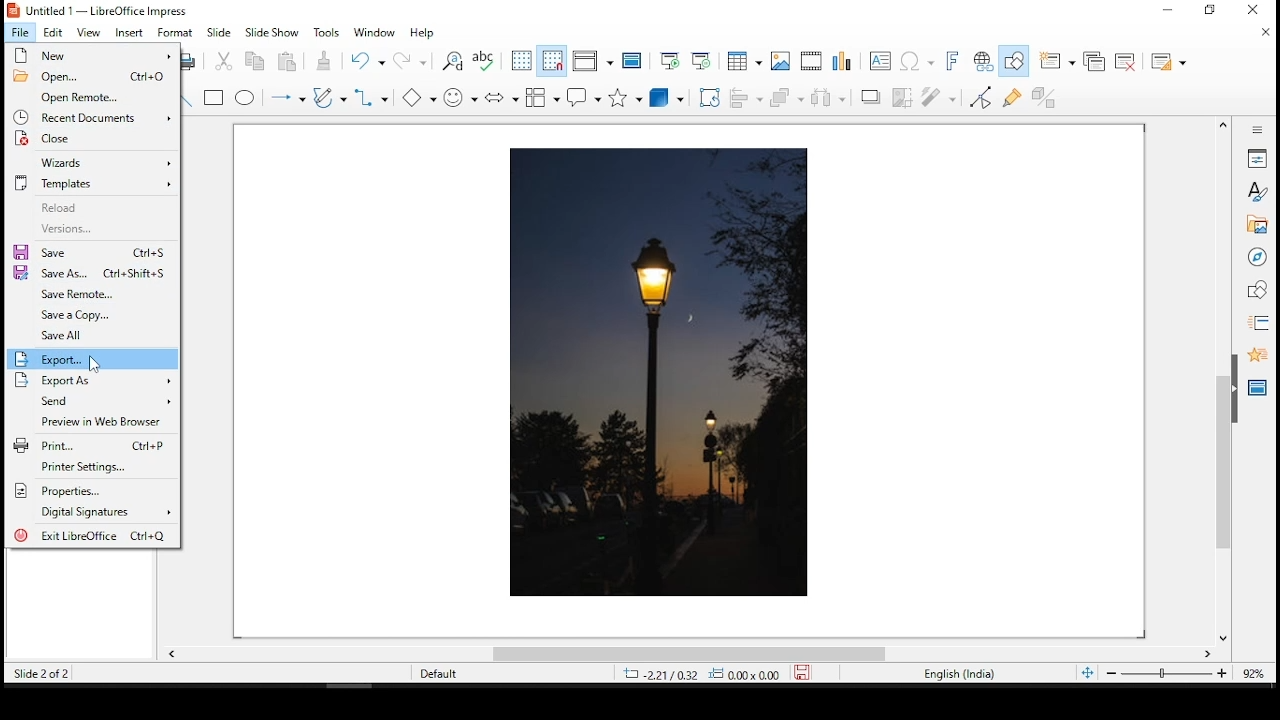 The width and height of the screenshot is (1280, 720). I want to click on basic shapes, so click(417, 97).